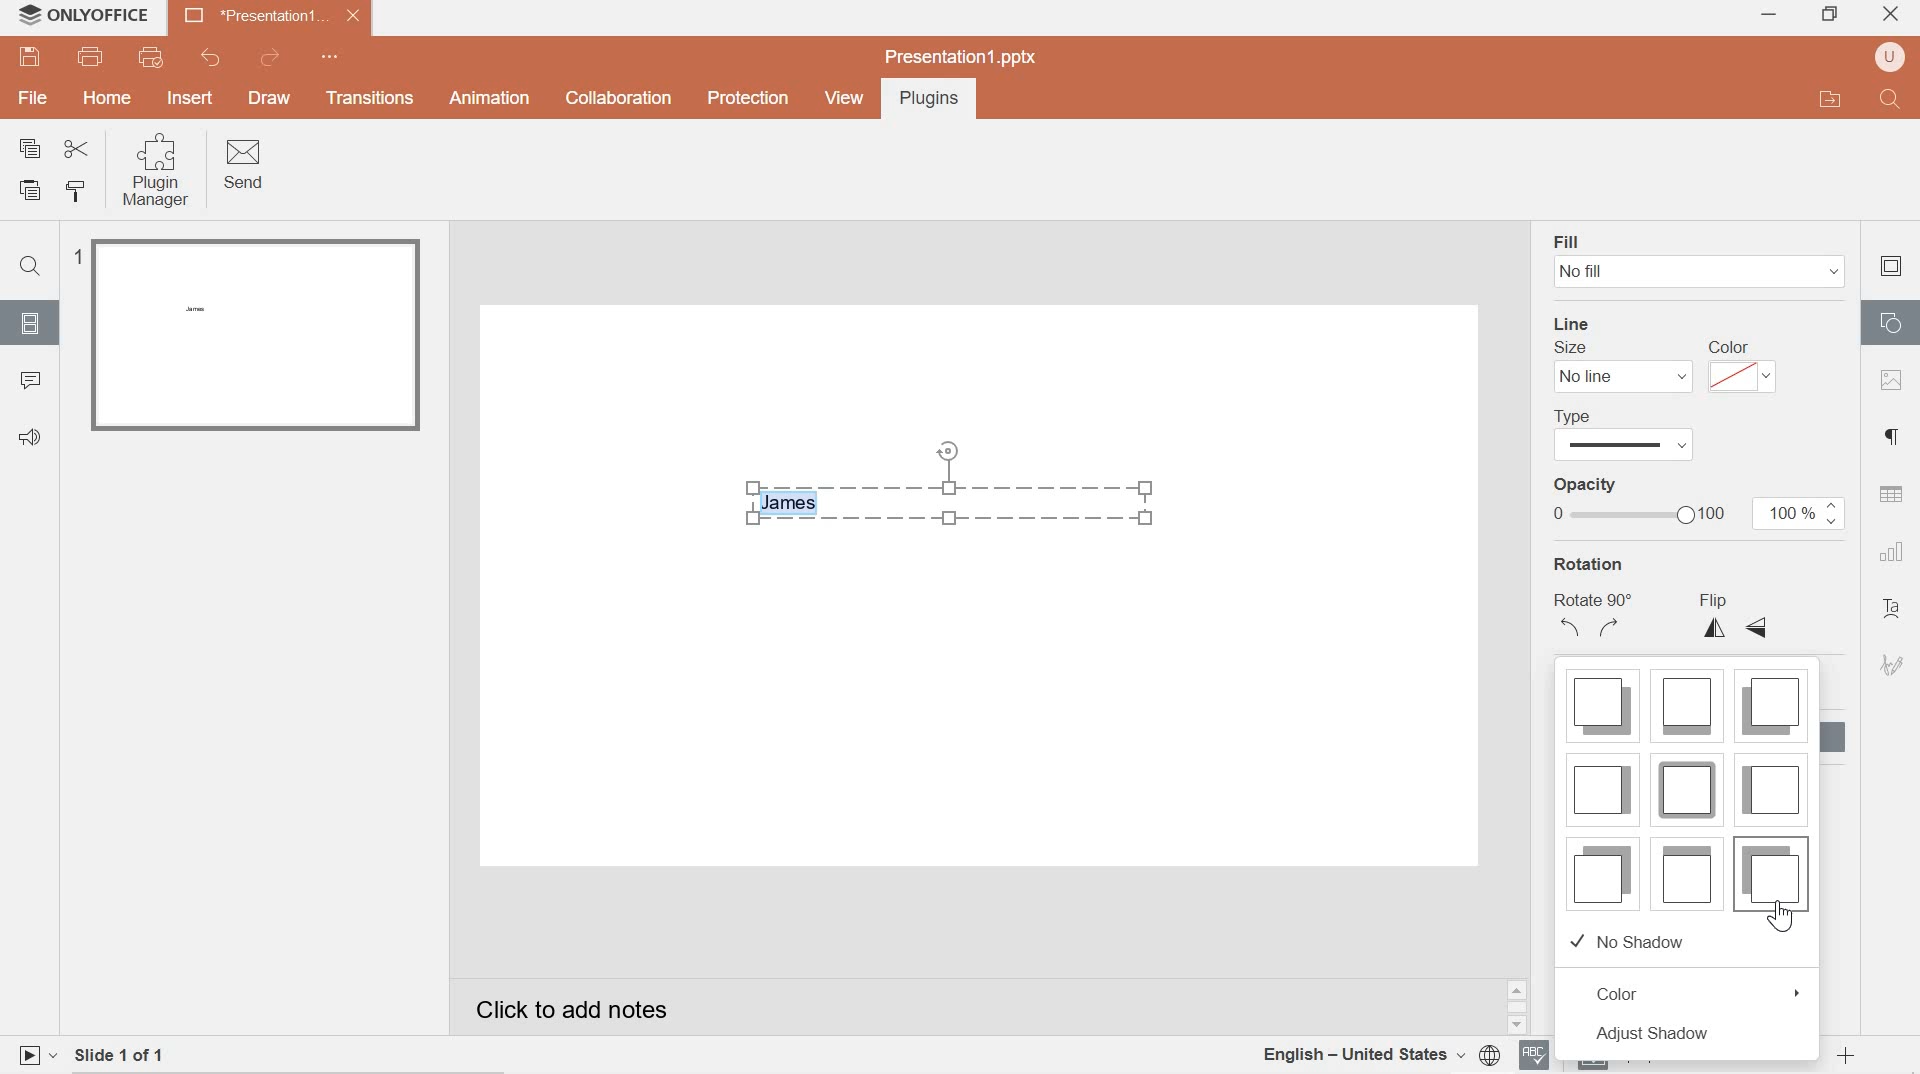 The image size is (1920, 1074). Describe the element at coordinates (1890, 58) in the screenshot. I see `user` at that location.